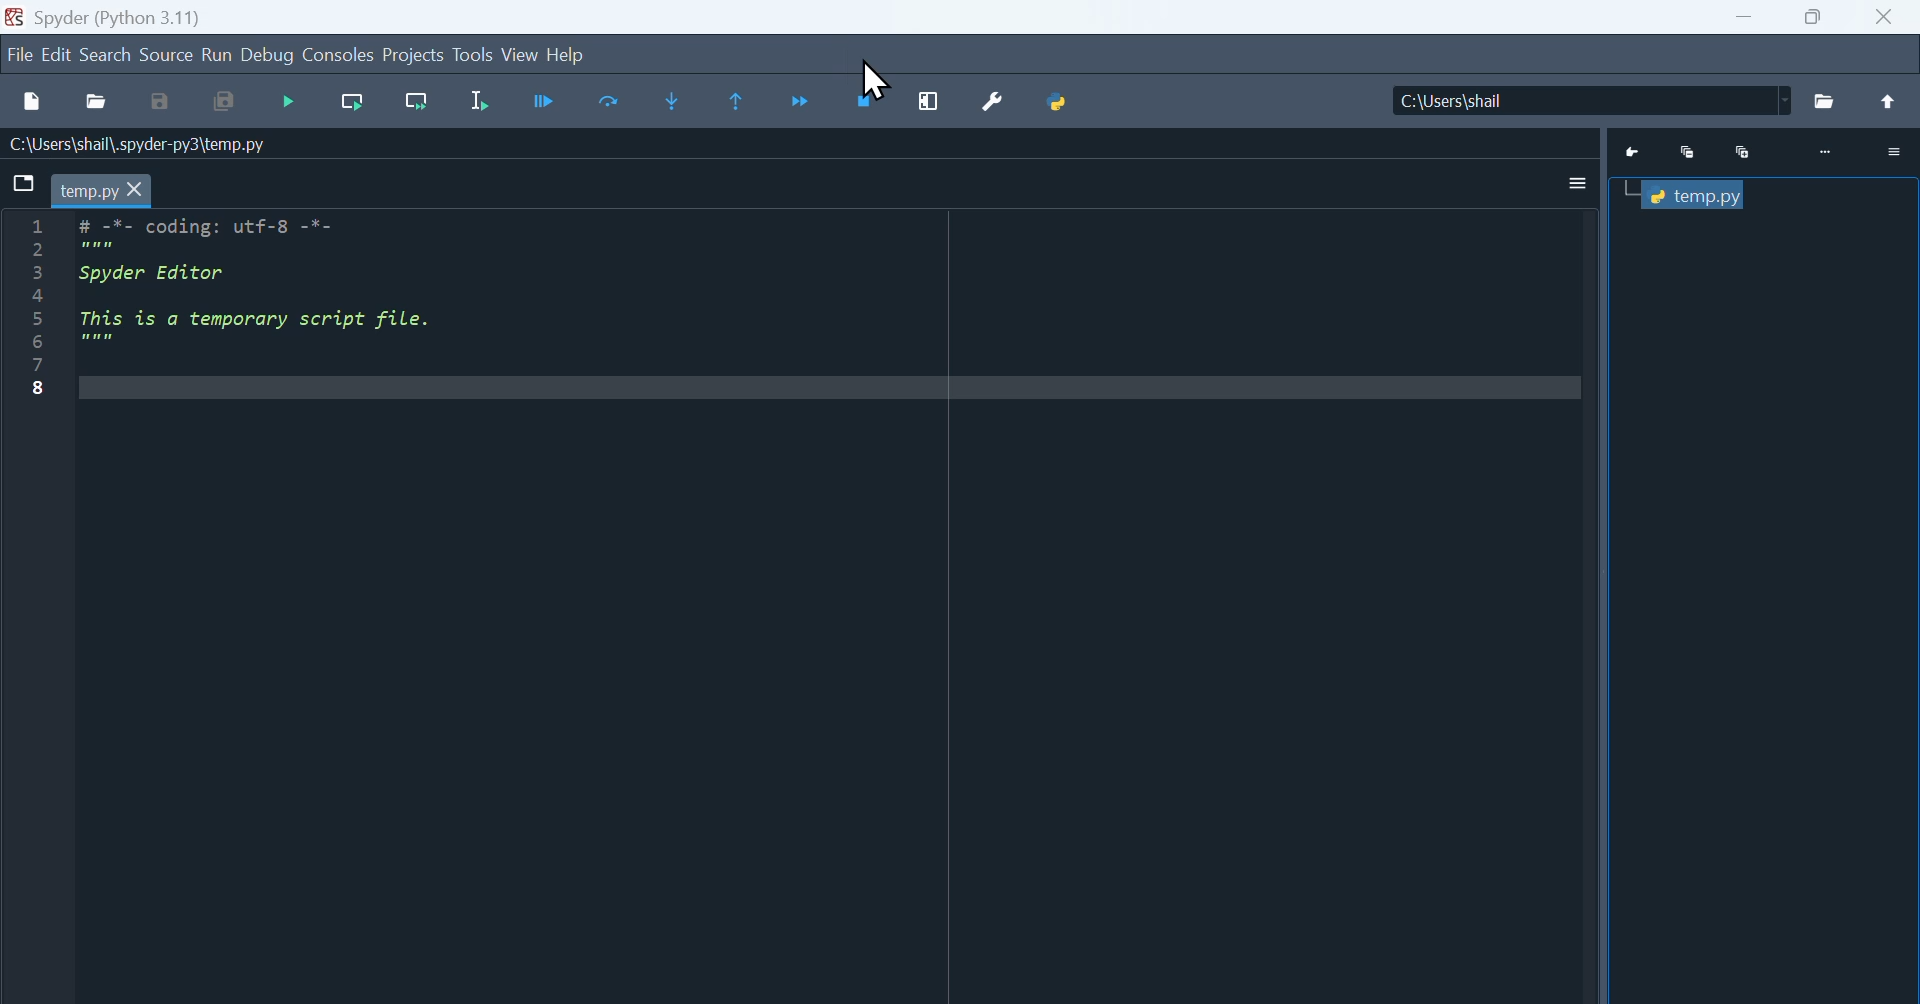 This screenshot has height=1004, width=1920. Describe the element at coordinates (353, 103) in the screenshot. I see `Run current cell` at that location.